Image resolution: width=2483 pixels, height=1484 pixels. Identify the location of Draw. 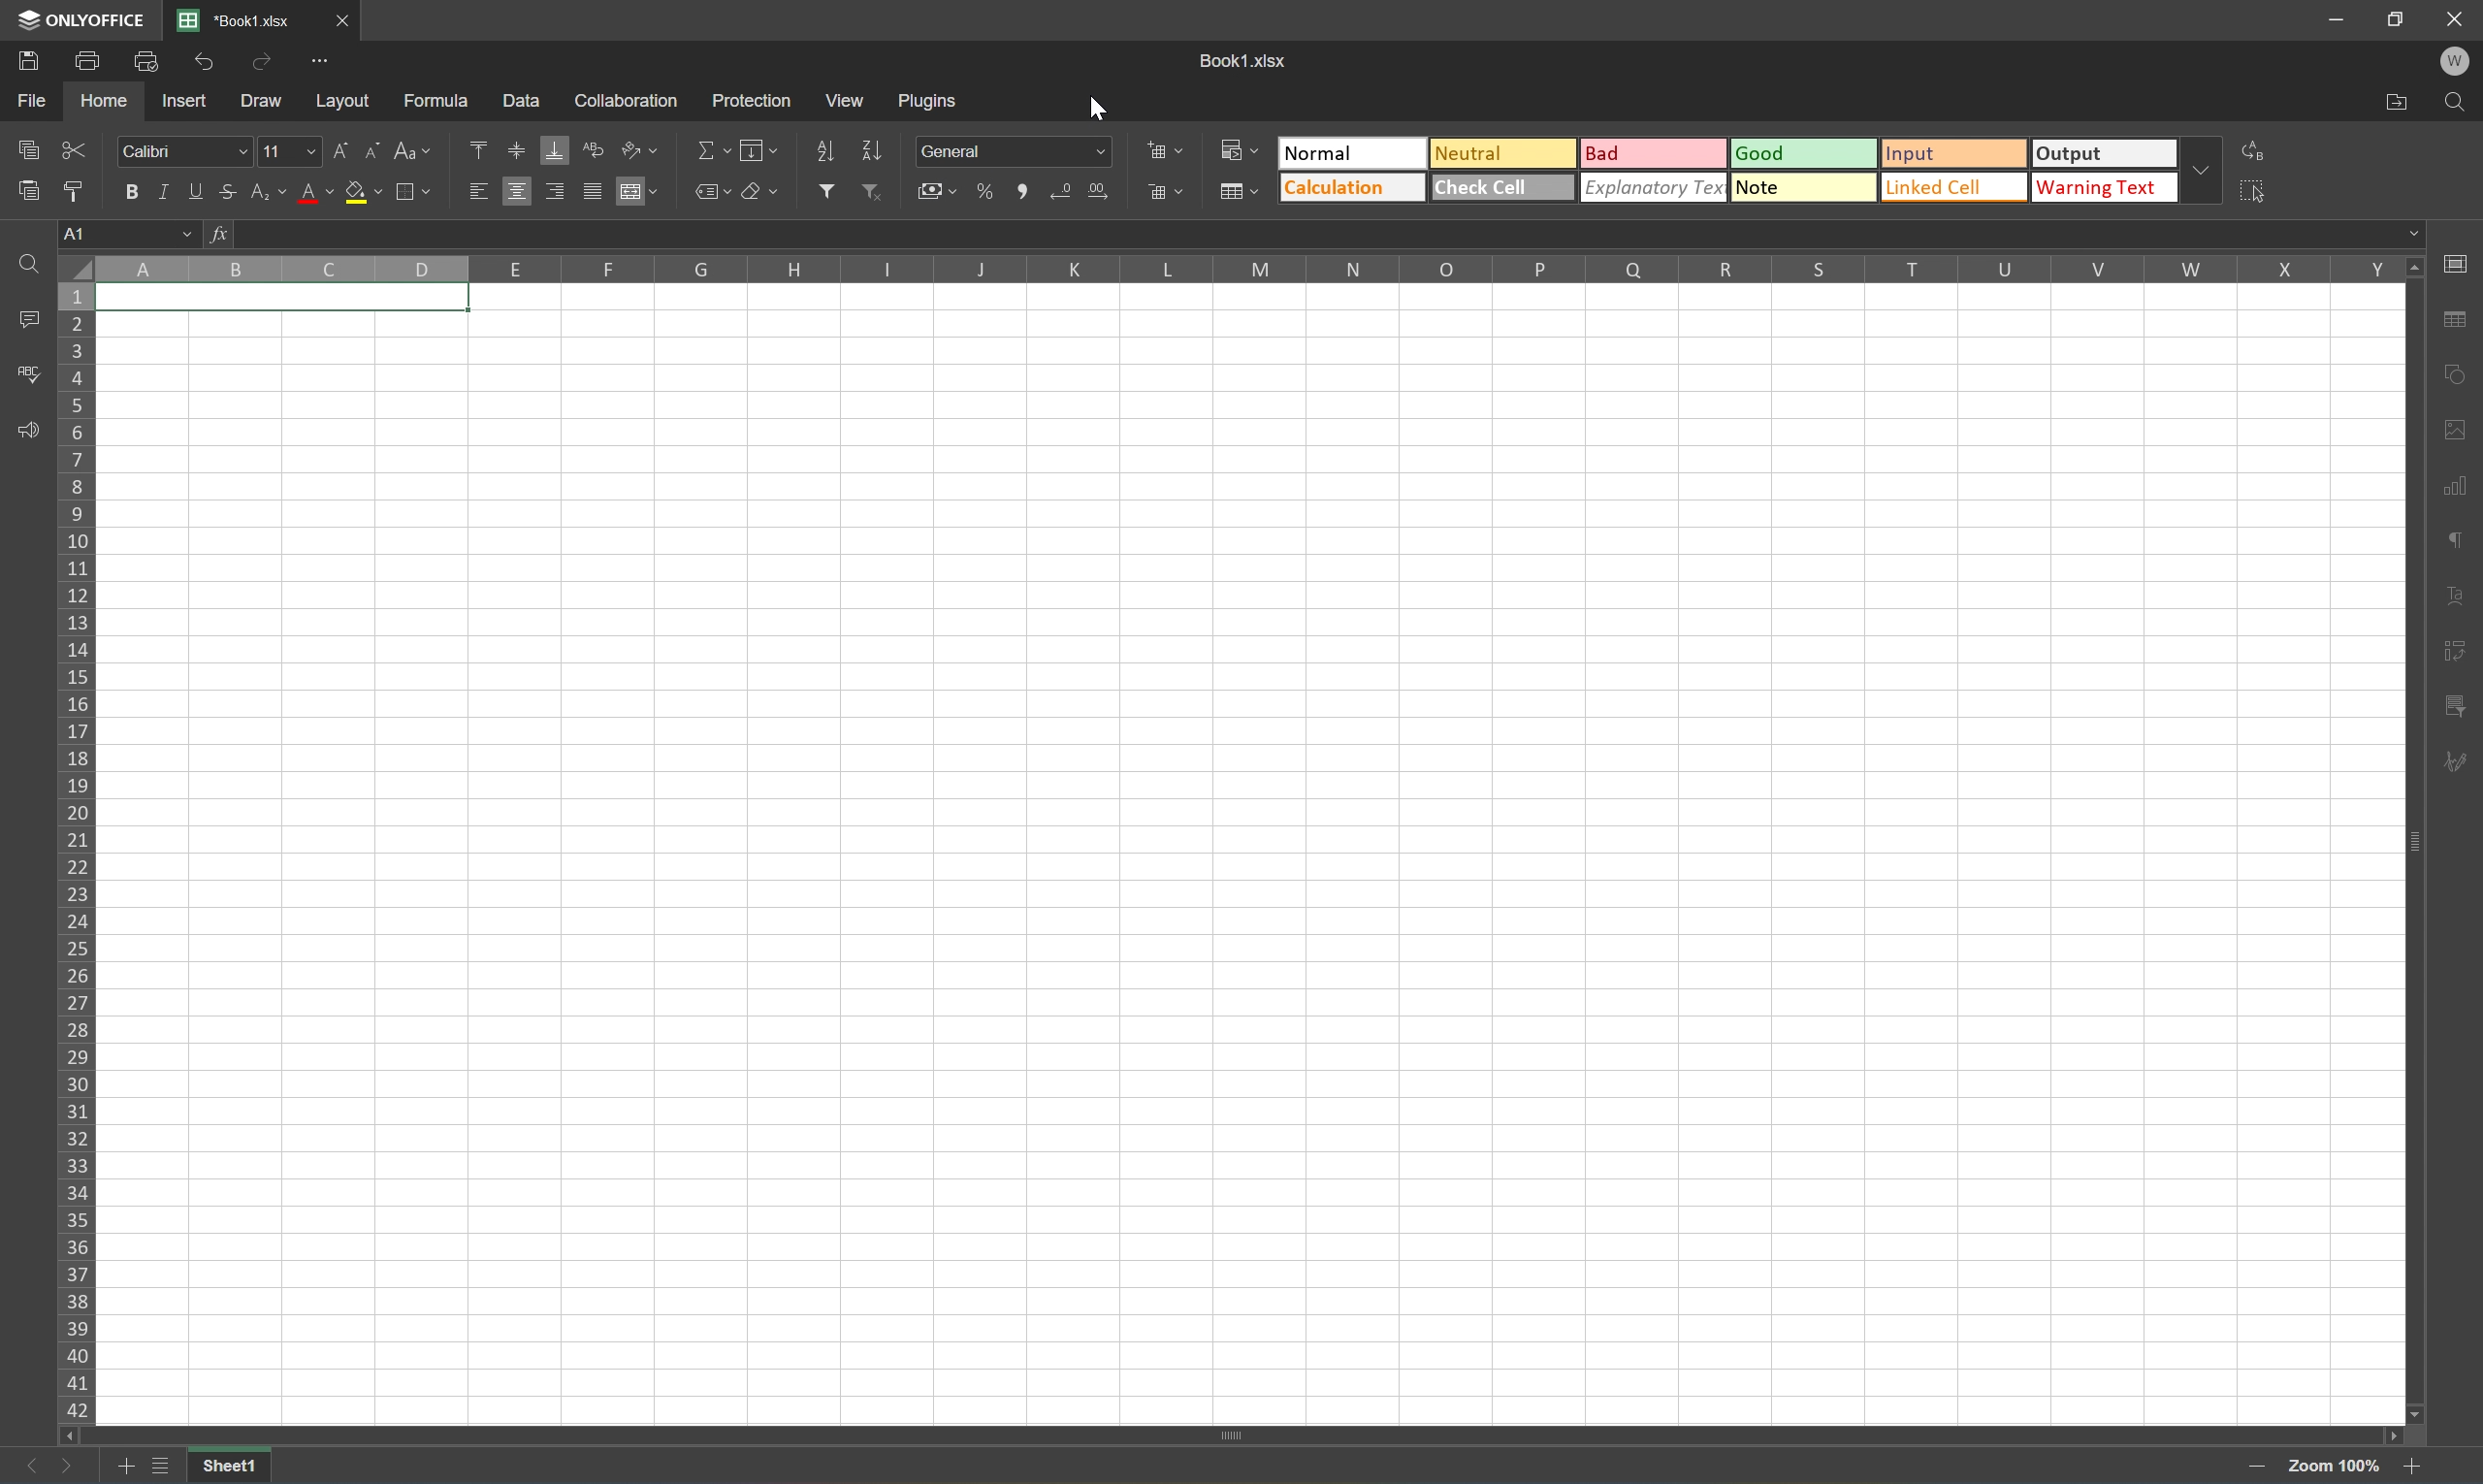
(264, 105).